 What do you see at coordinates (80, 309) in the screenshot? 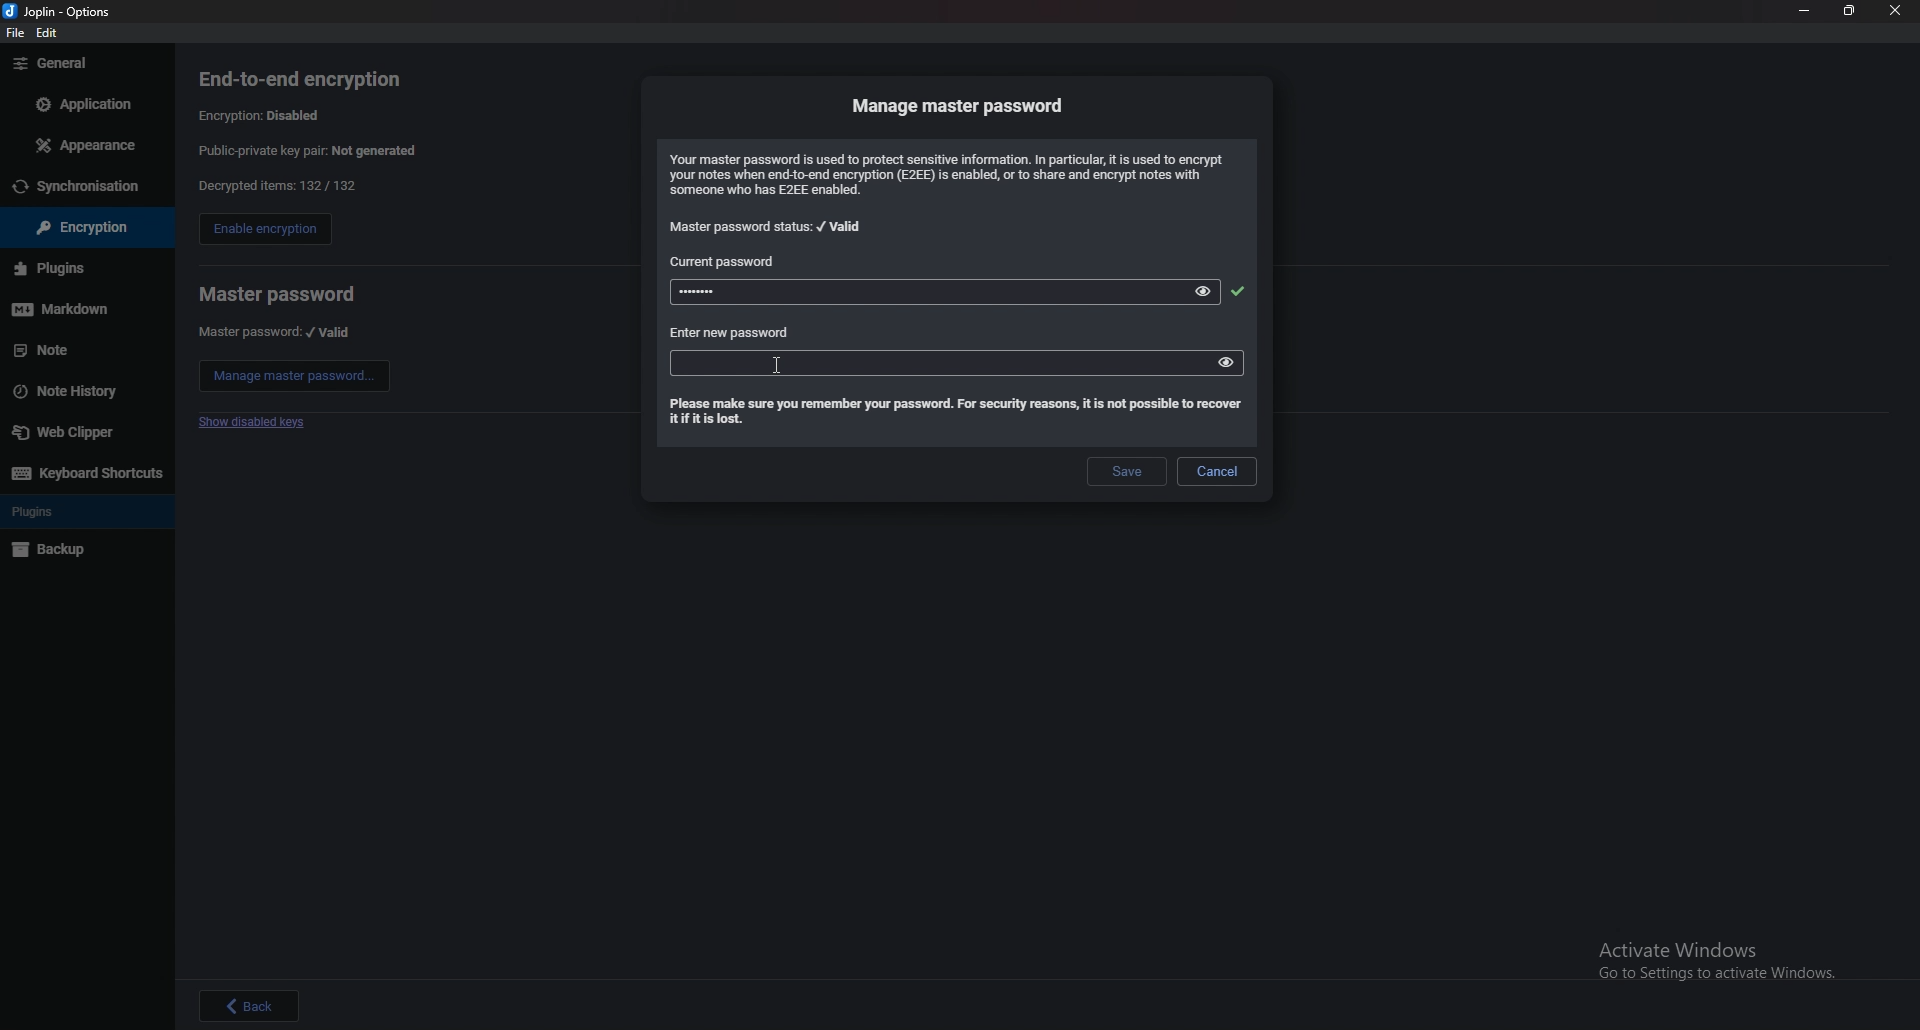
I see `markdown` at bounding box center [80, 309].